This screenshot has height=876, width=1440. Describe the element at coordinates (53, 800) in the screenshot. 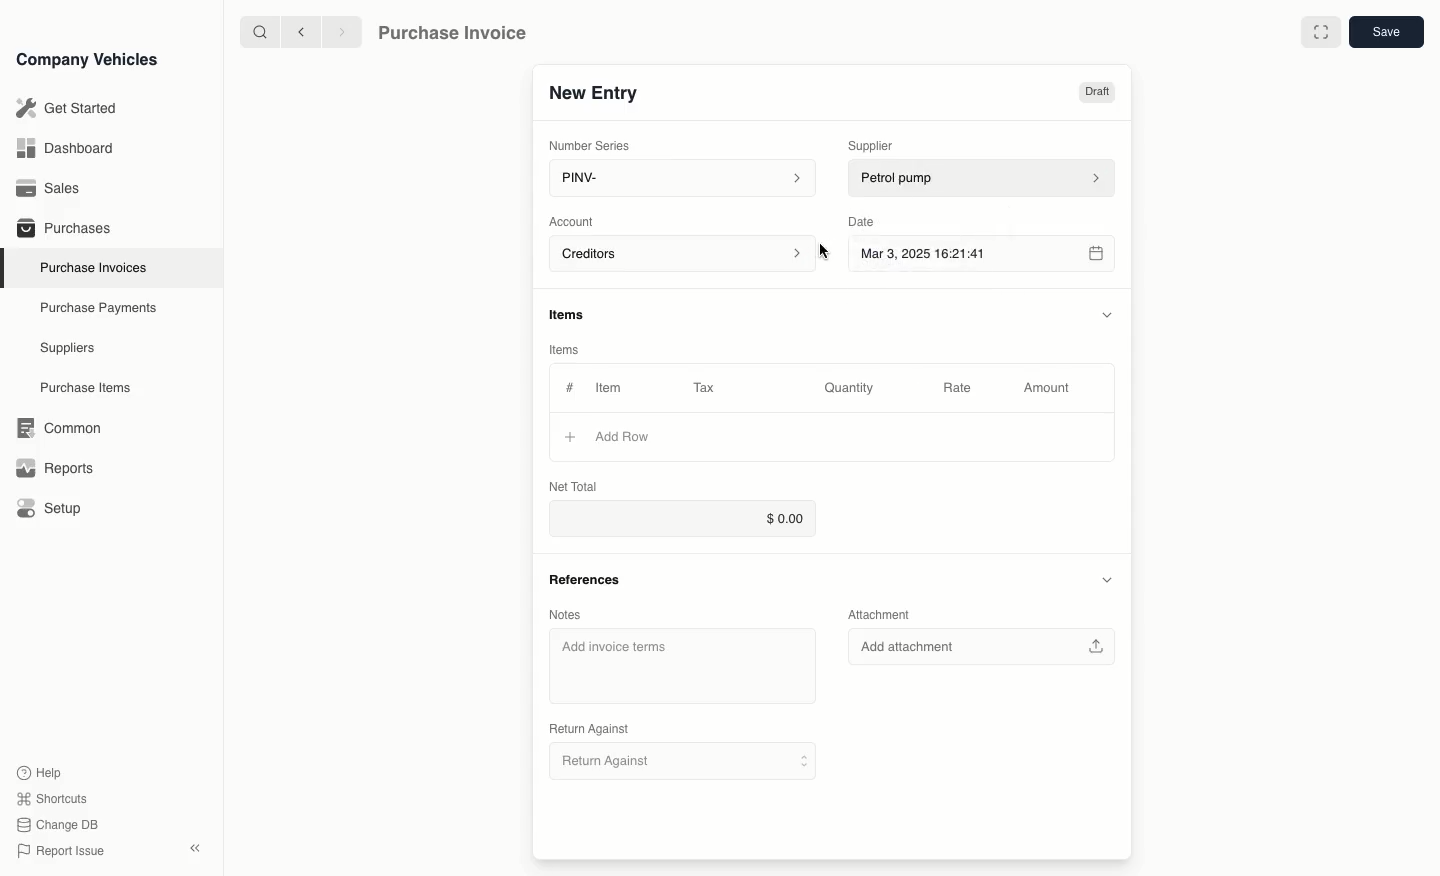

I see `Shortcuts` at that location.